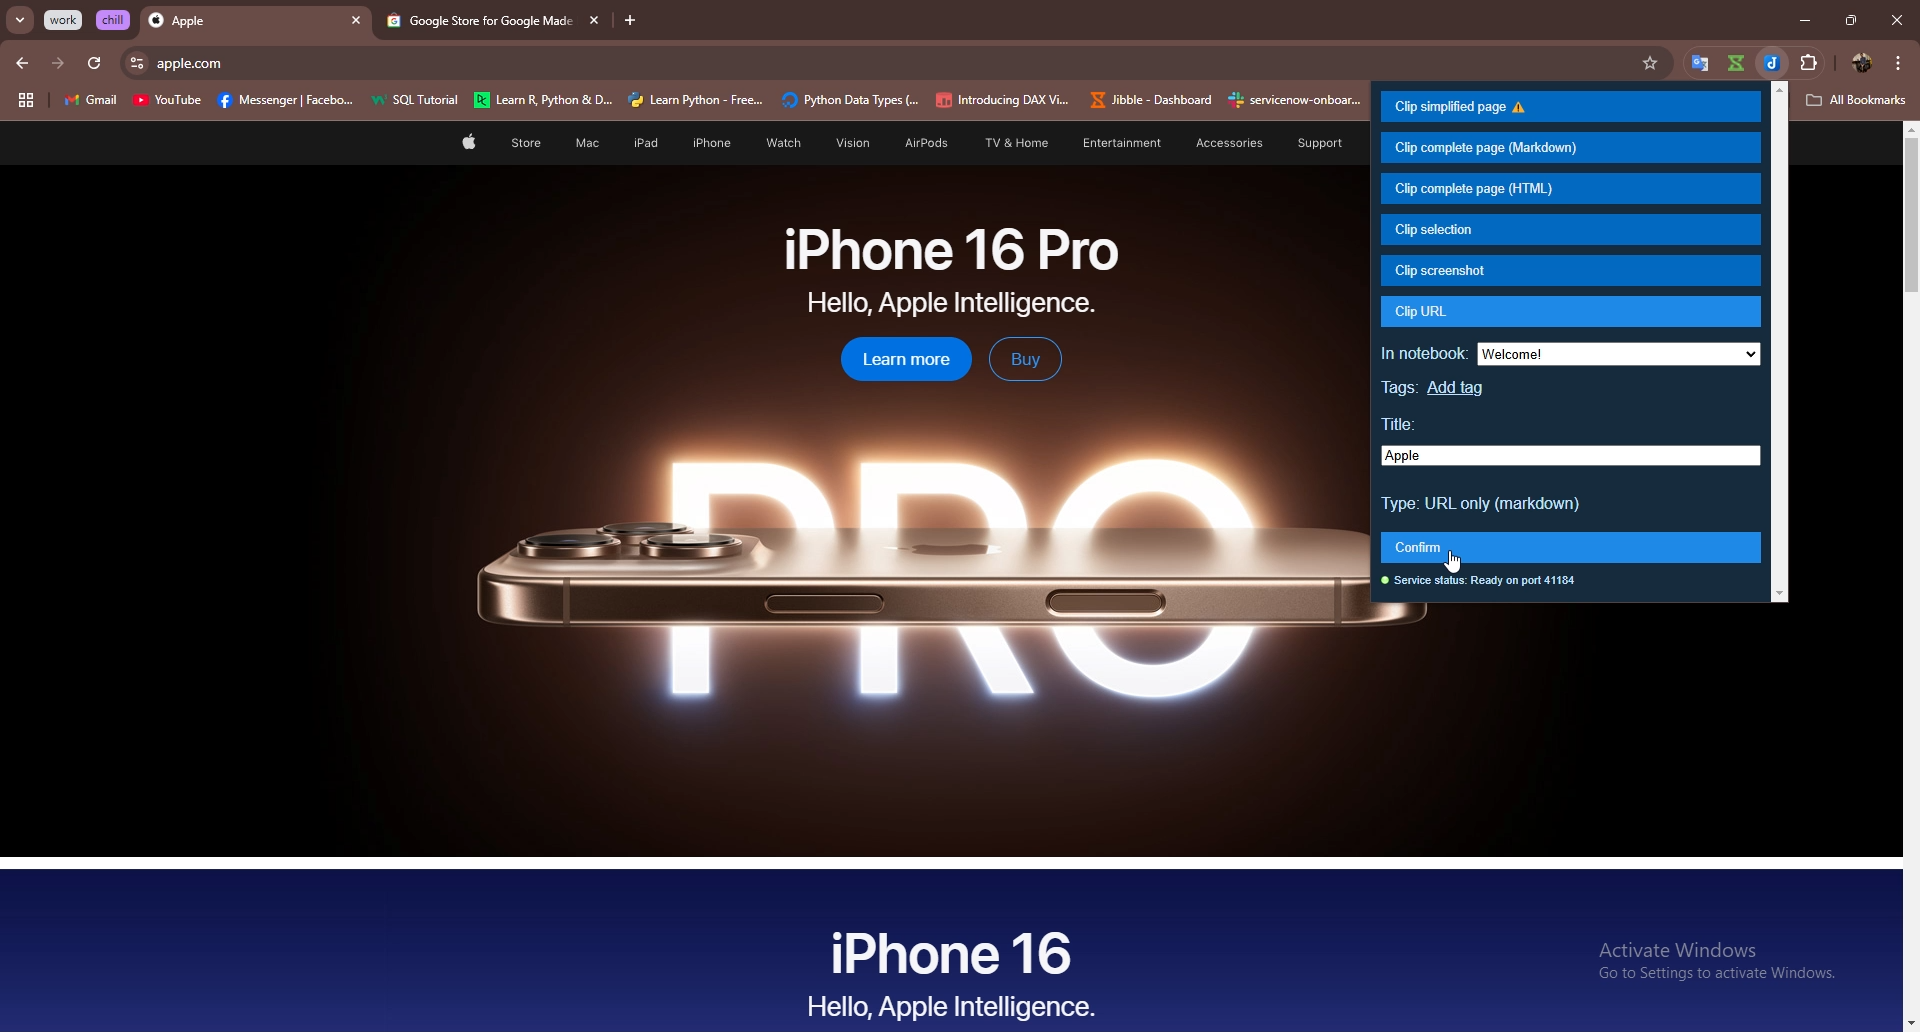  What do you see at coordinates (1701, 64) in the screenshot?
I see `Google translate` at bounding box center [1701, 64].